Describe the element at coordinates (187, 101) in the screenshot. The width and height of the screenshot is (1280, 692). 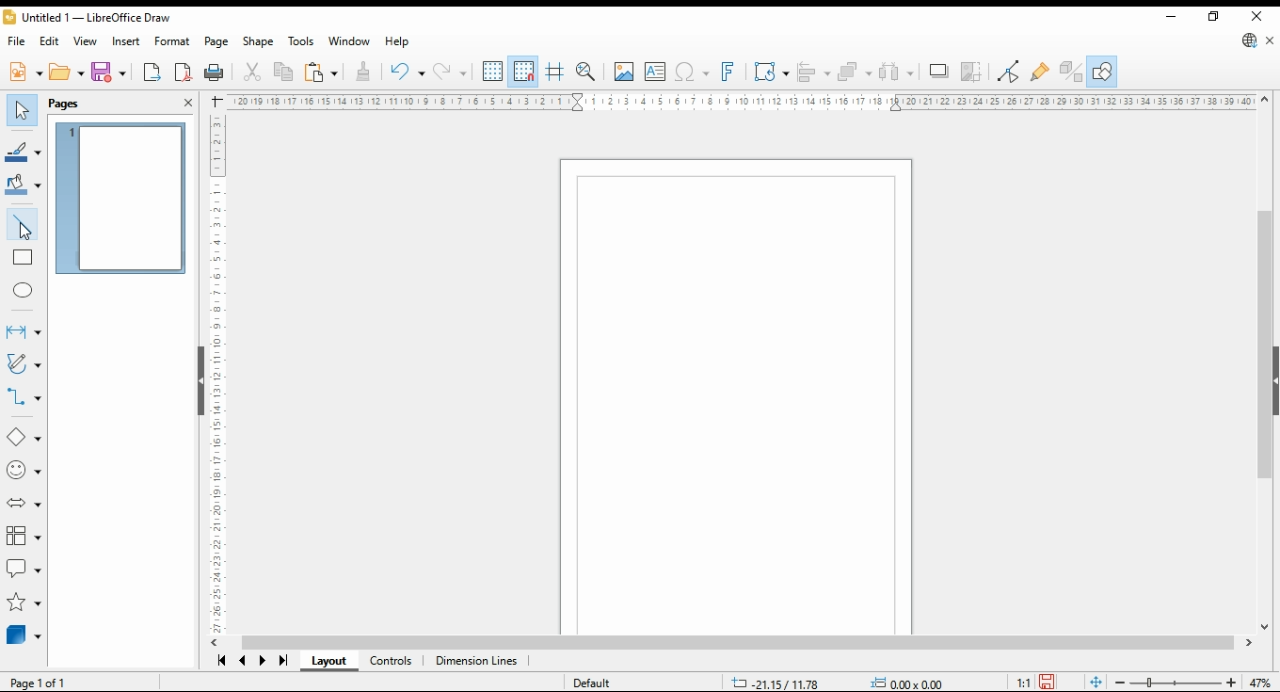
I see `close pane` at that location.